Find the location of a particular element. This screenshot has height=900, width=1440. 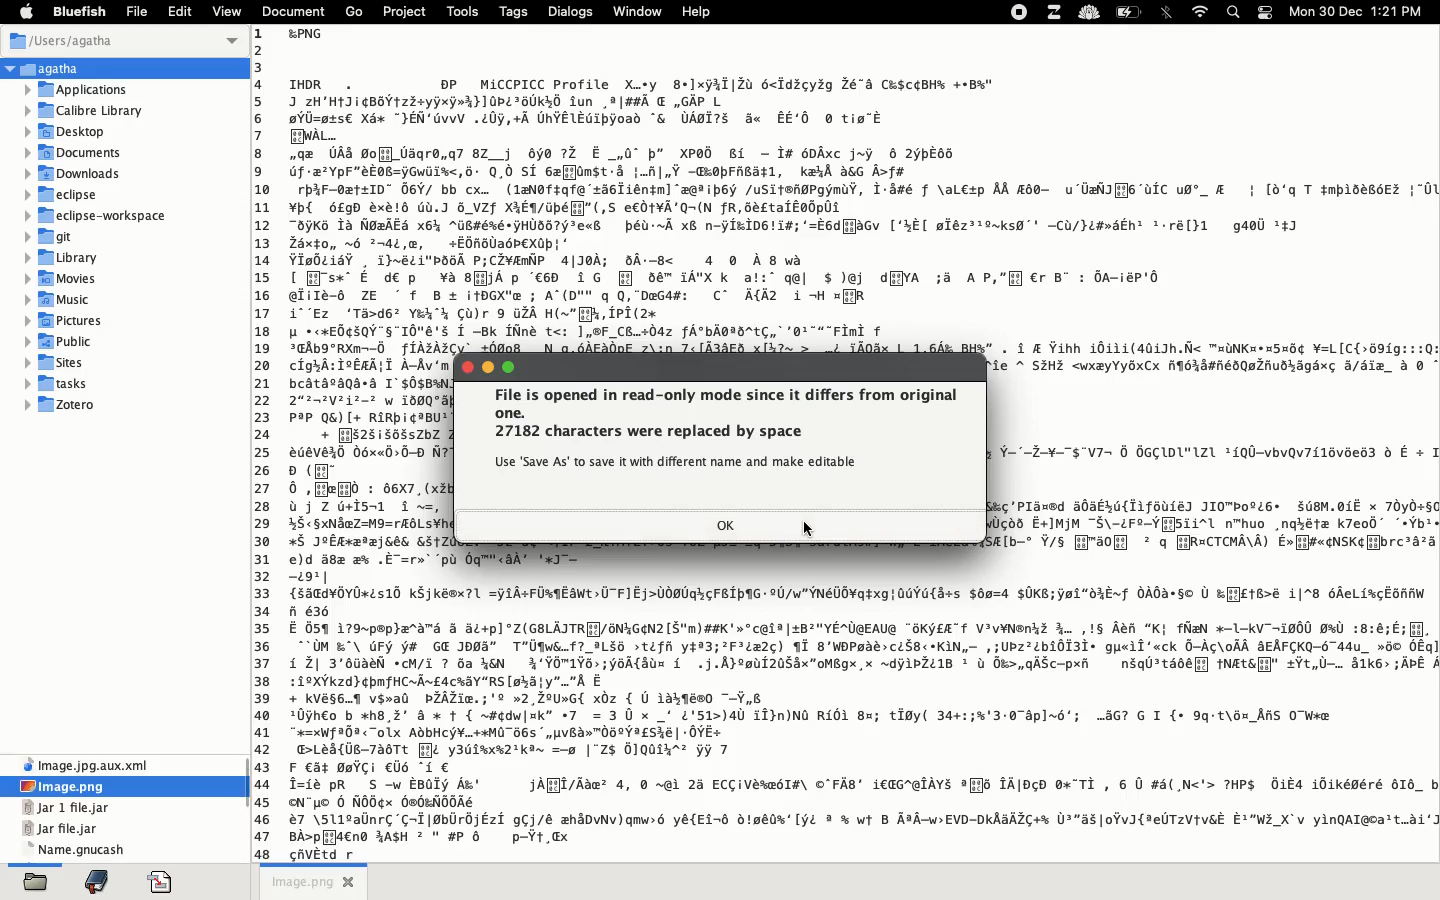

bluetooth is located at coordinates (1168, 12).